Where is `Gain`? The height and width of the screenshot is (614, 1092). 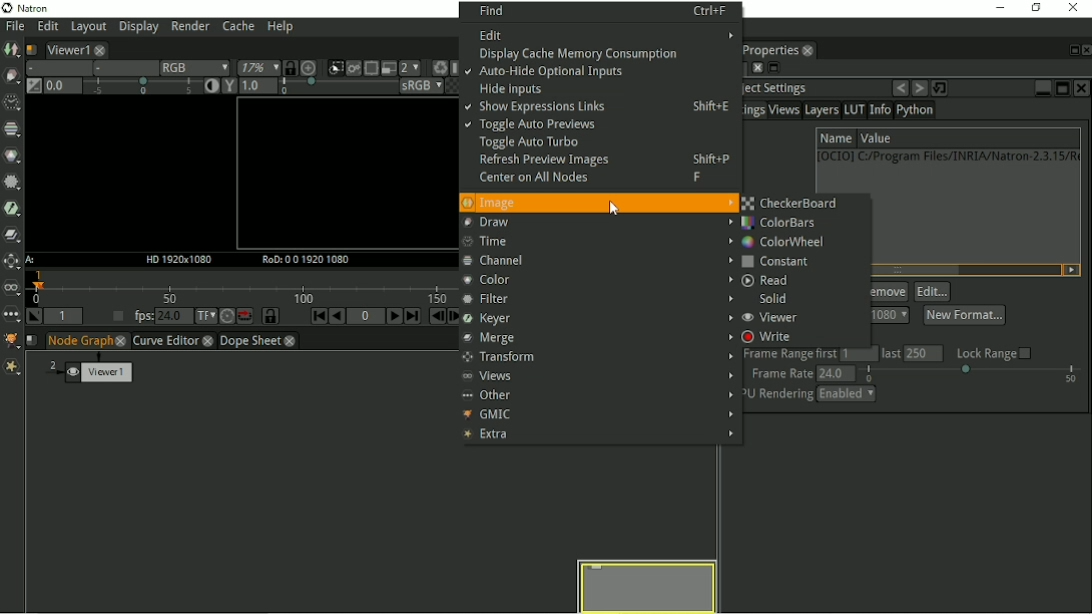
Gain is located at coordinates (118, 88).